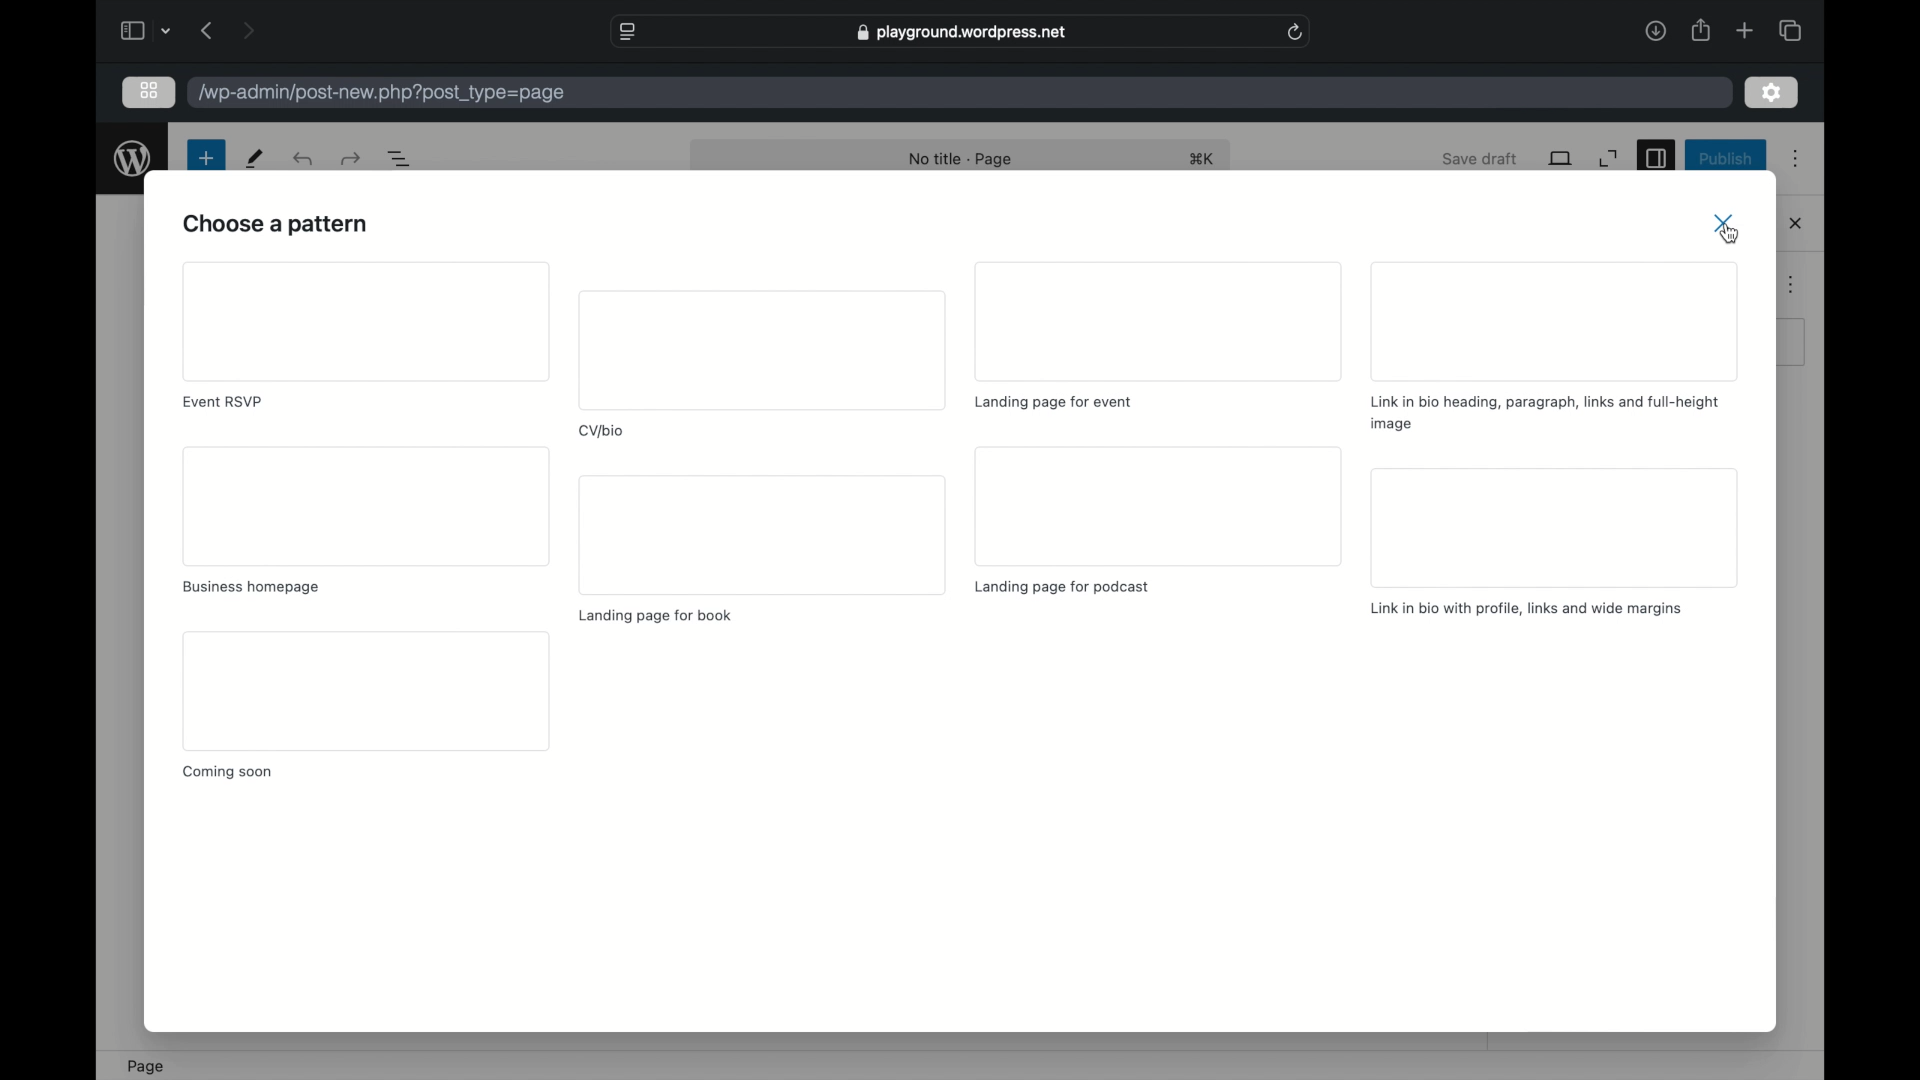 The height and width of the screenshot is (1080, 1920). What do you see at coordinates (657, 616) in the screenshot?
I see `landing page for book` at bounding box center [657, 616].